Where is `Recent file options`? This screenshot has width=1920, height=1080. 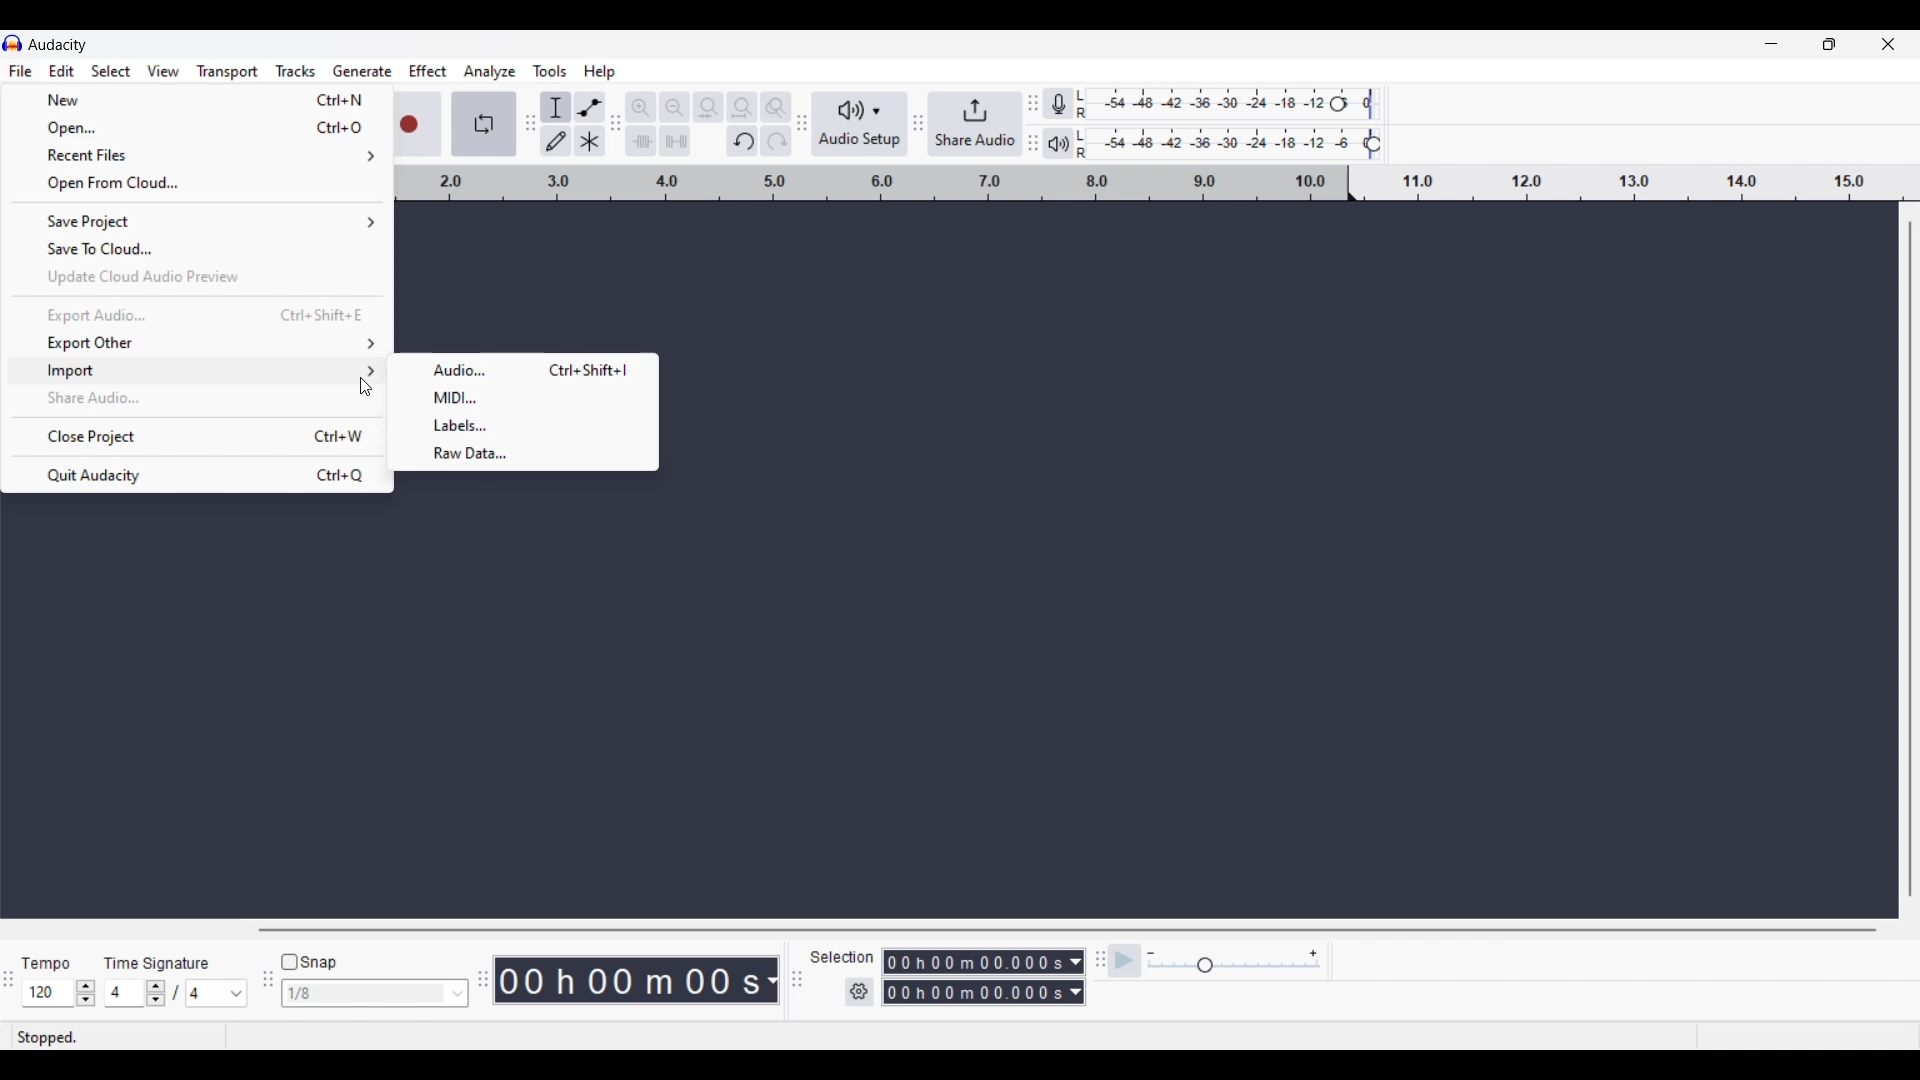 Recent file options is located at coordinates (198, 156).